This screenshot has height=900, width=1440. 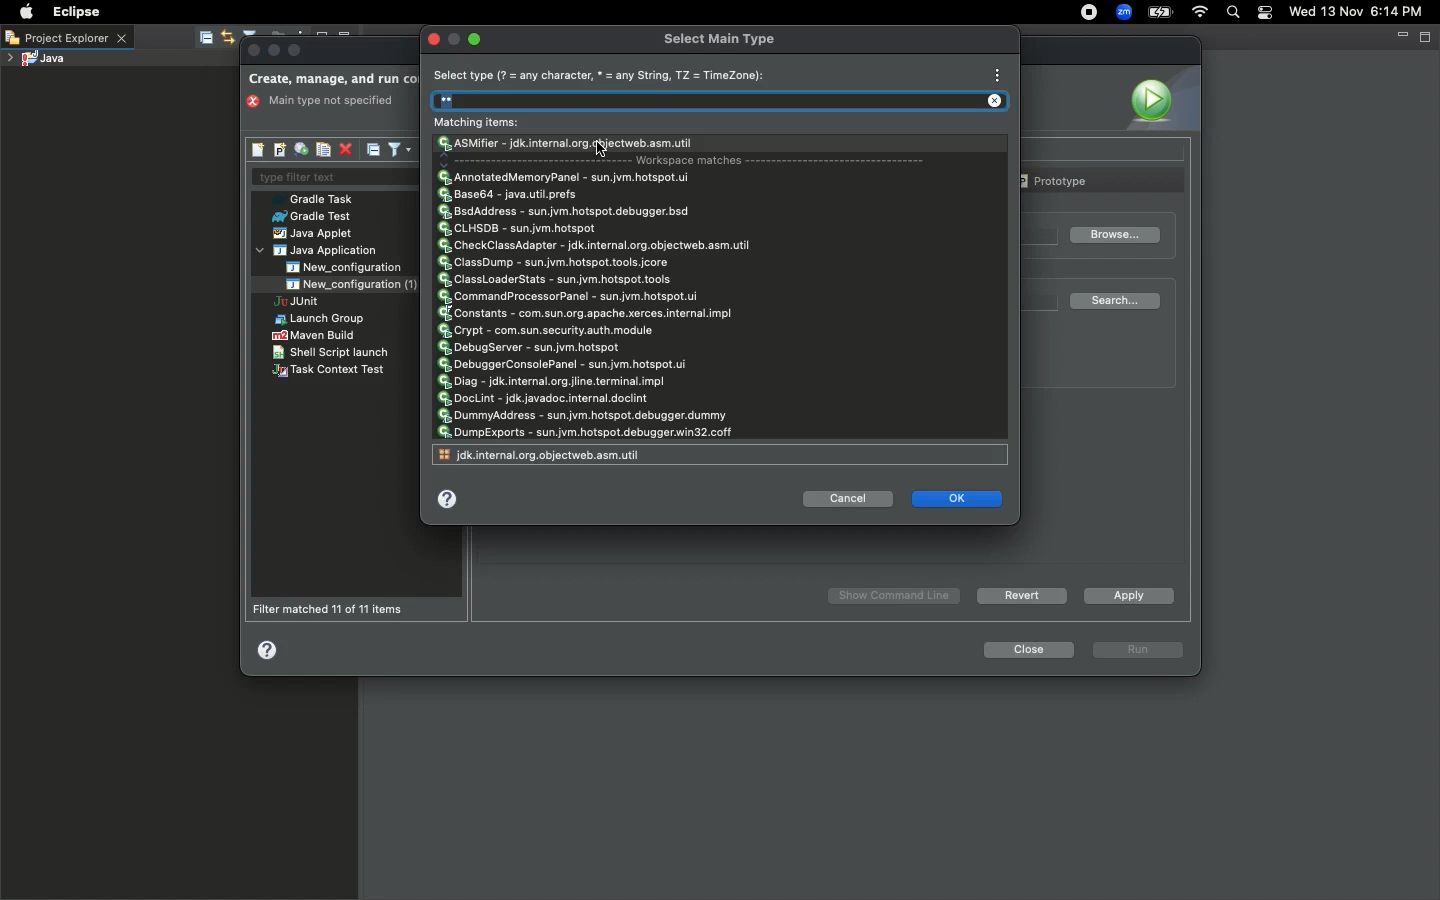 What do you see at coordinates (319, 251) in the screenshot?
I see `Java application` at bounding box center [319, 251].